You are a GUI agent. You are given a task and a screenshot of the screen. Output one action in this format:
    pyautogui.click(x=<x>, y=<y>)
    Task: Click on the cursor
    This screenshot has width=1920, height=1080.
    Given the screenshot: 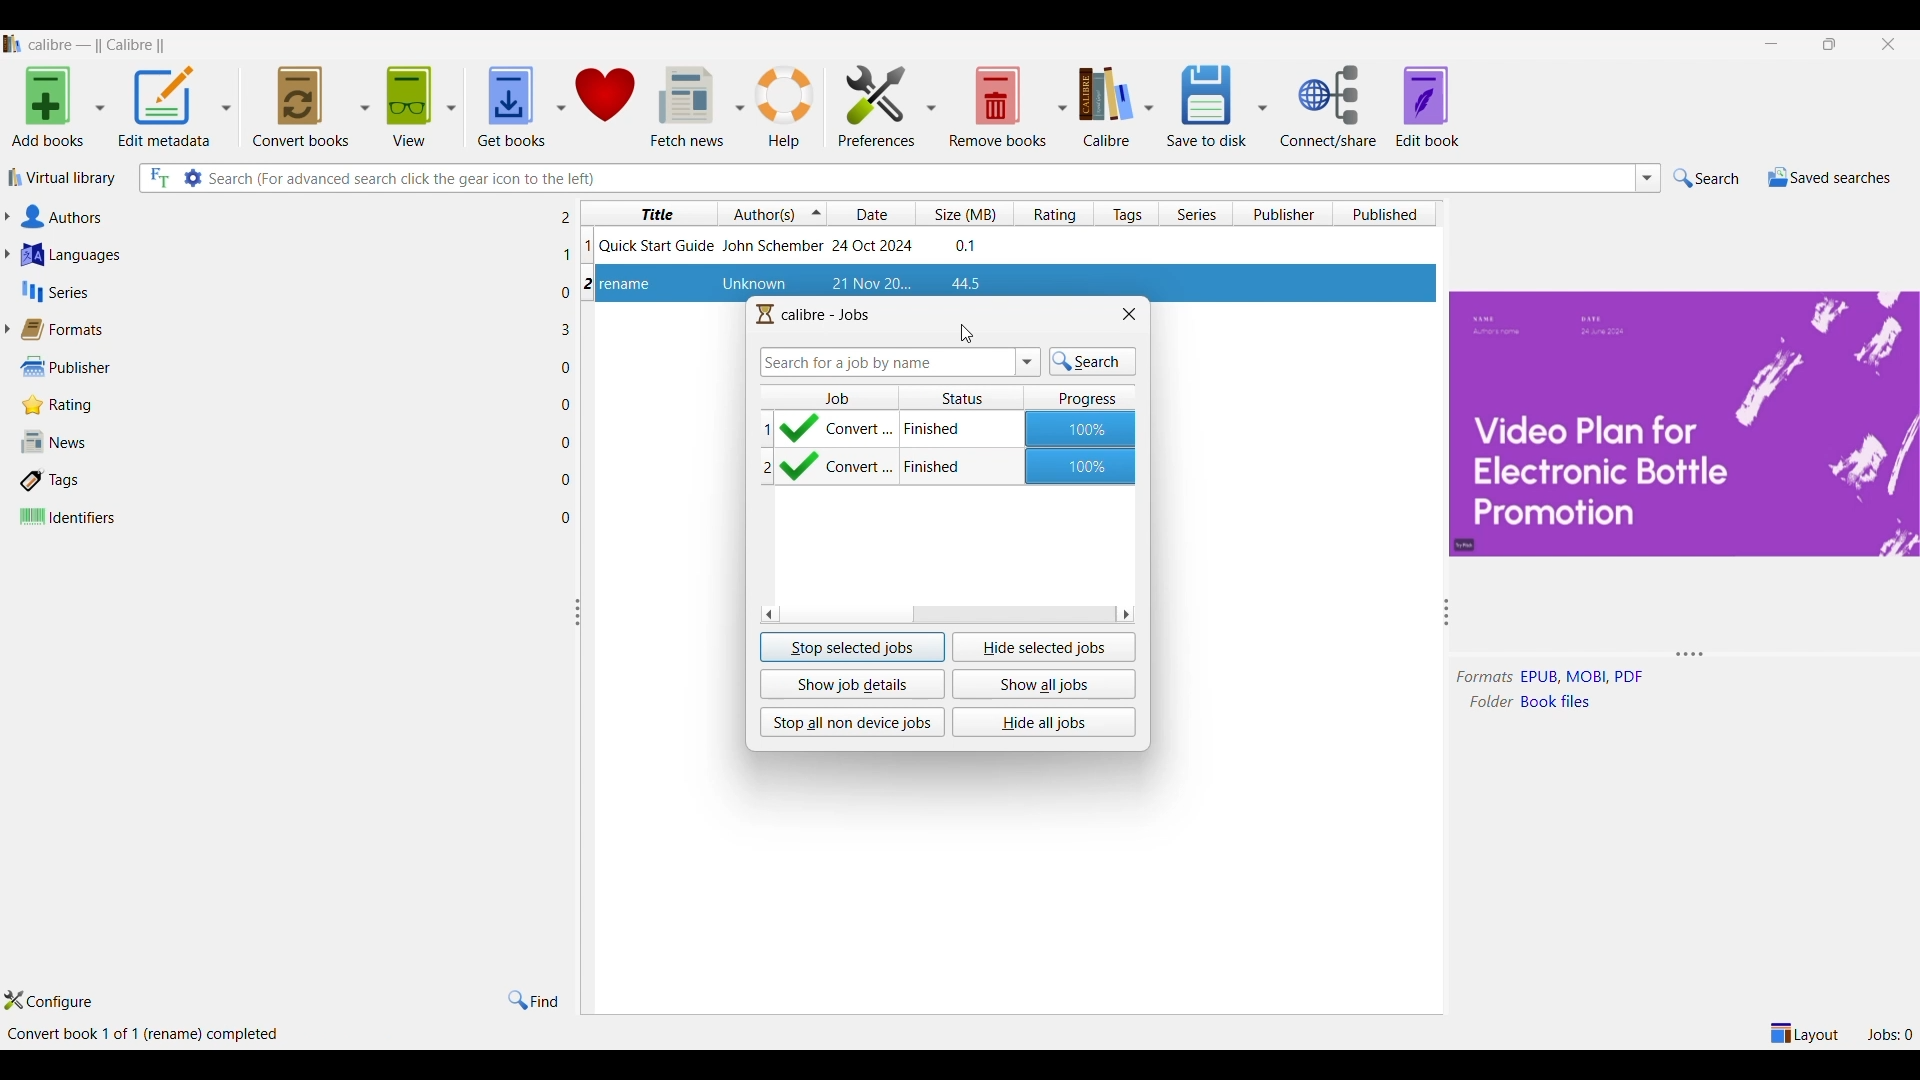 What is the action you would take?
    pyautogui.click(x=968, y=335)
    